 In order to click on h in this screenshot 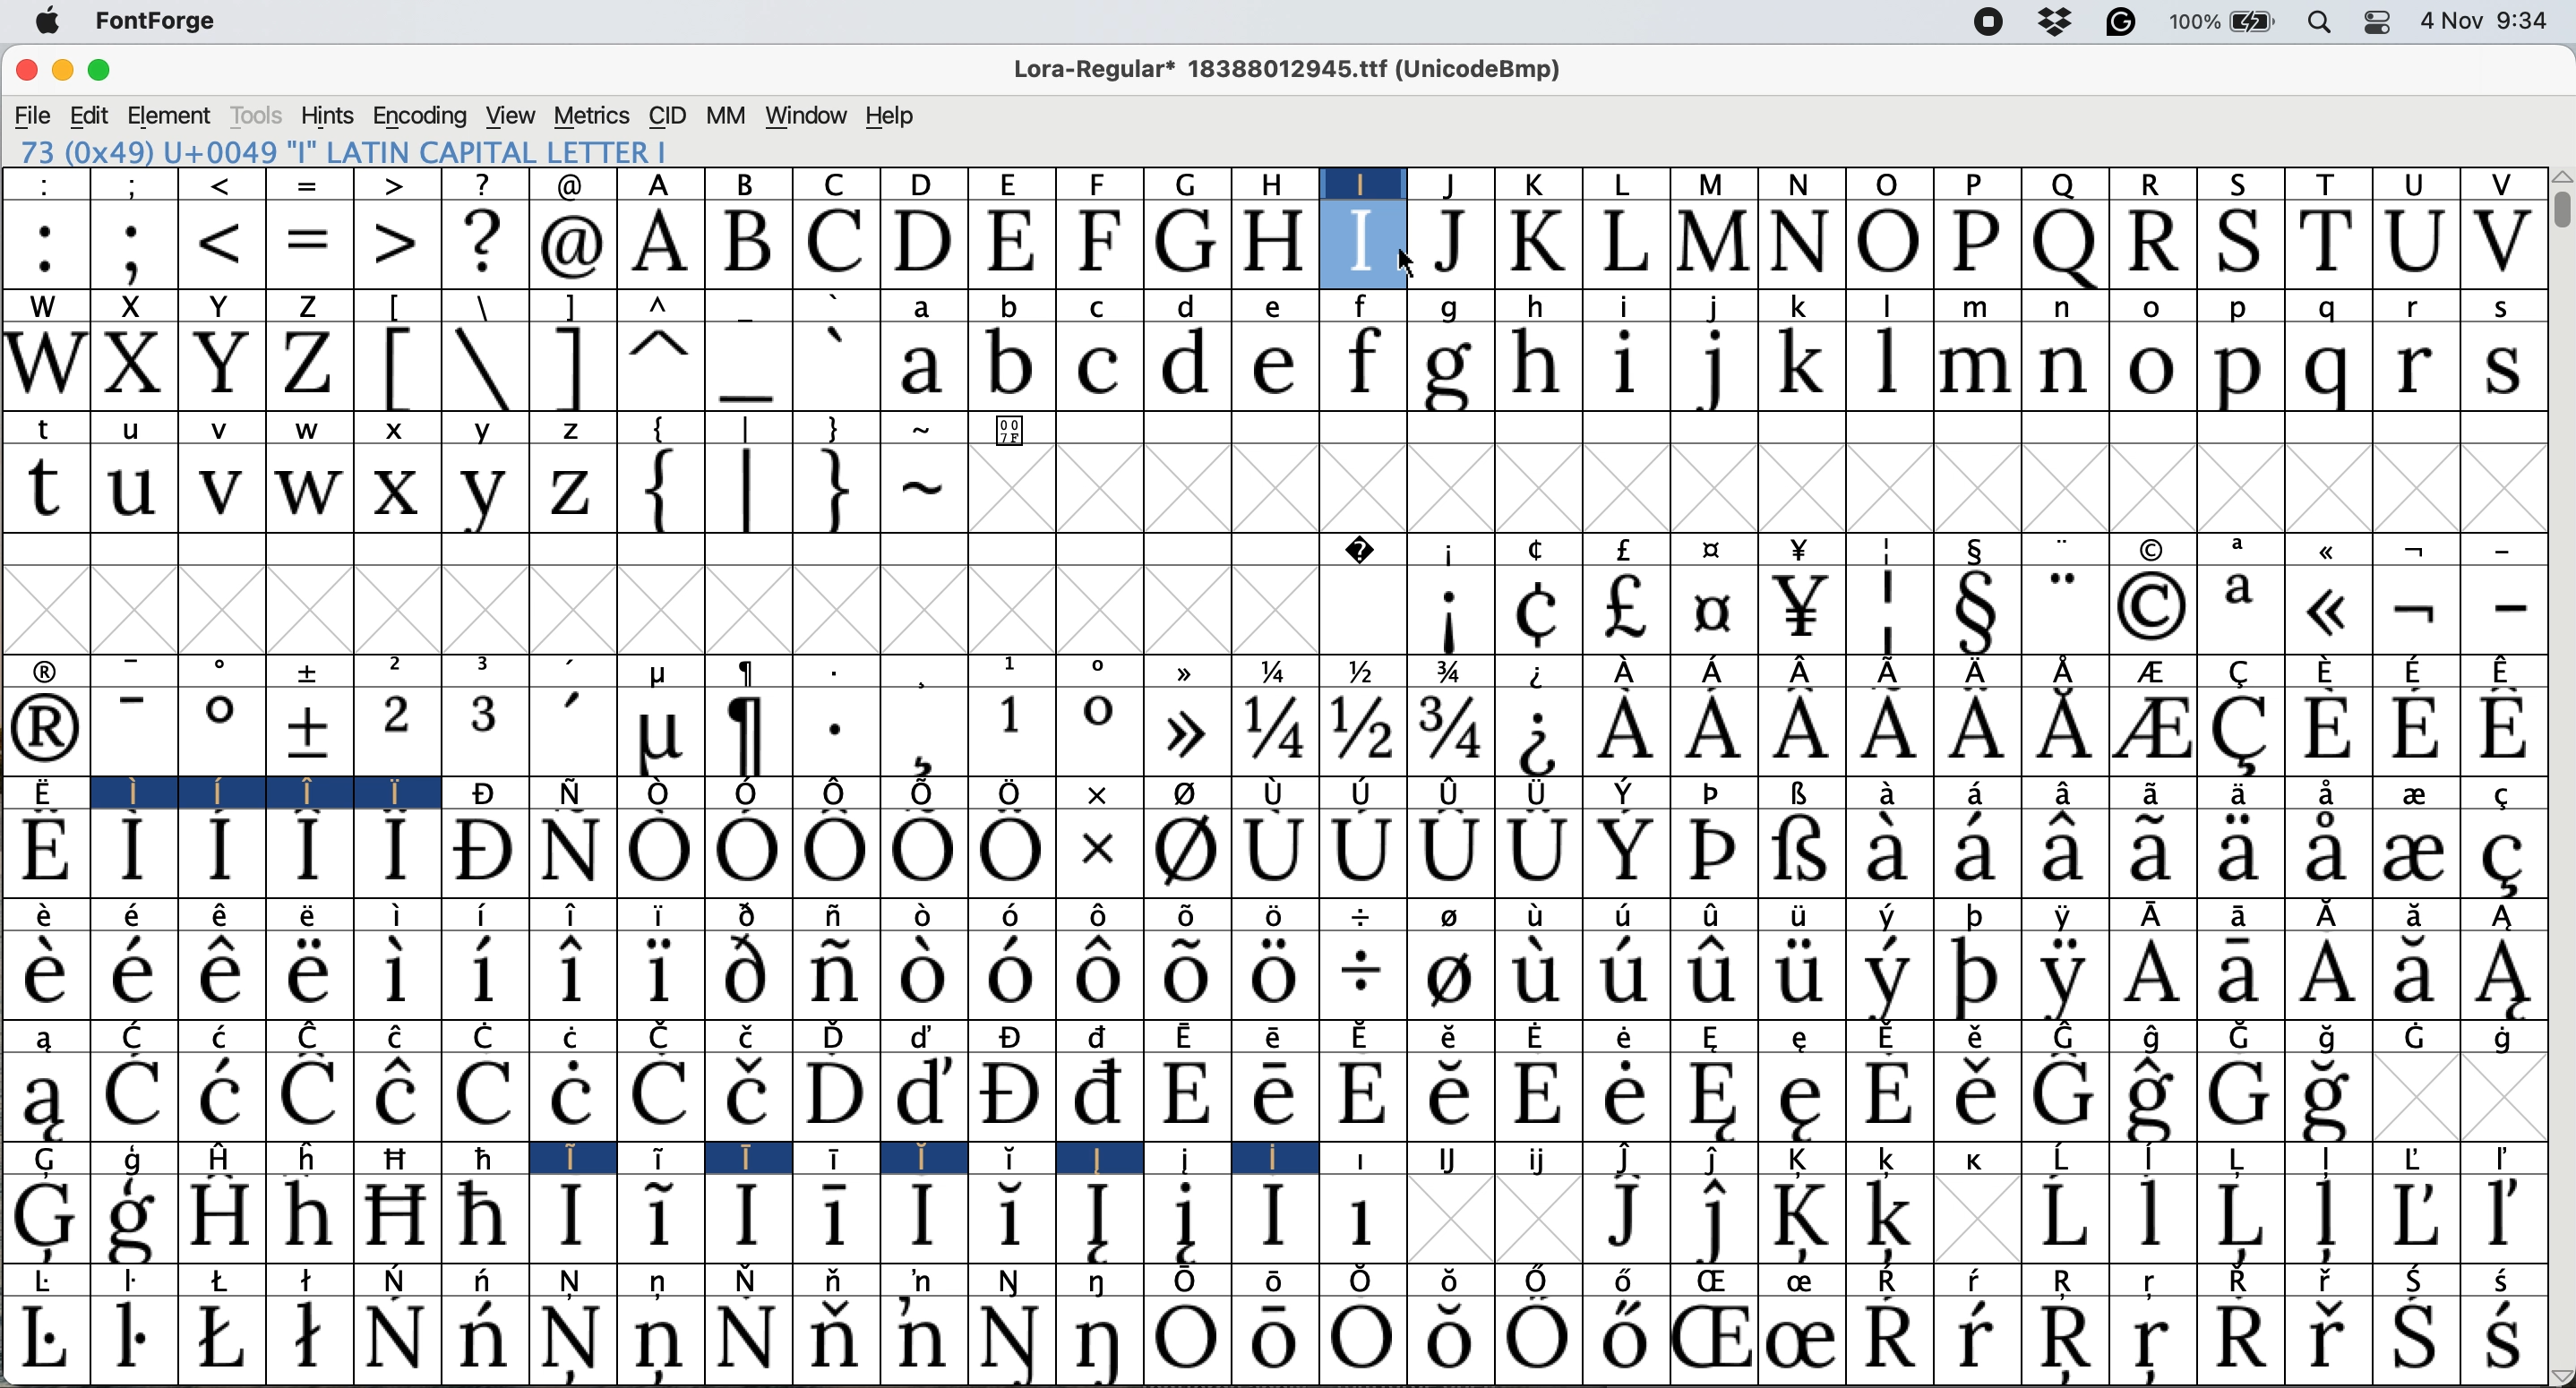, I will do `click(1546, 307)`.